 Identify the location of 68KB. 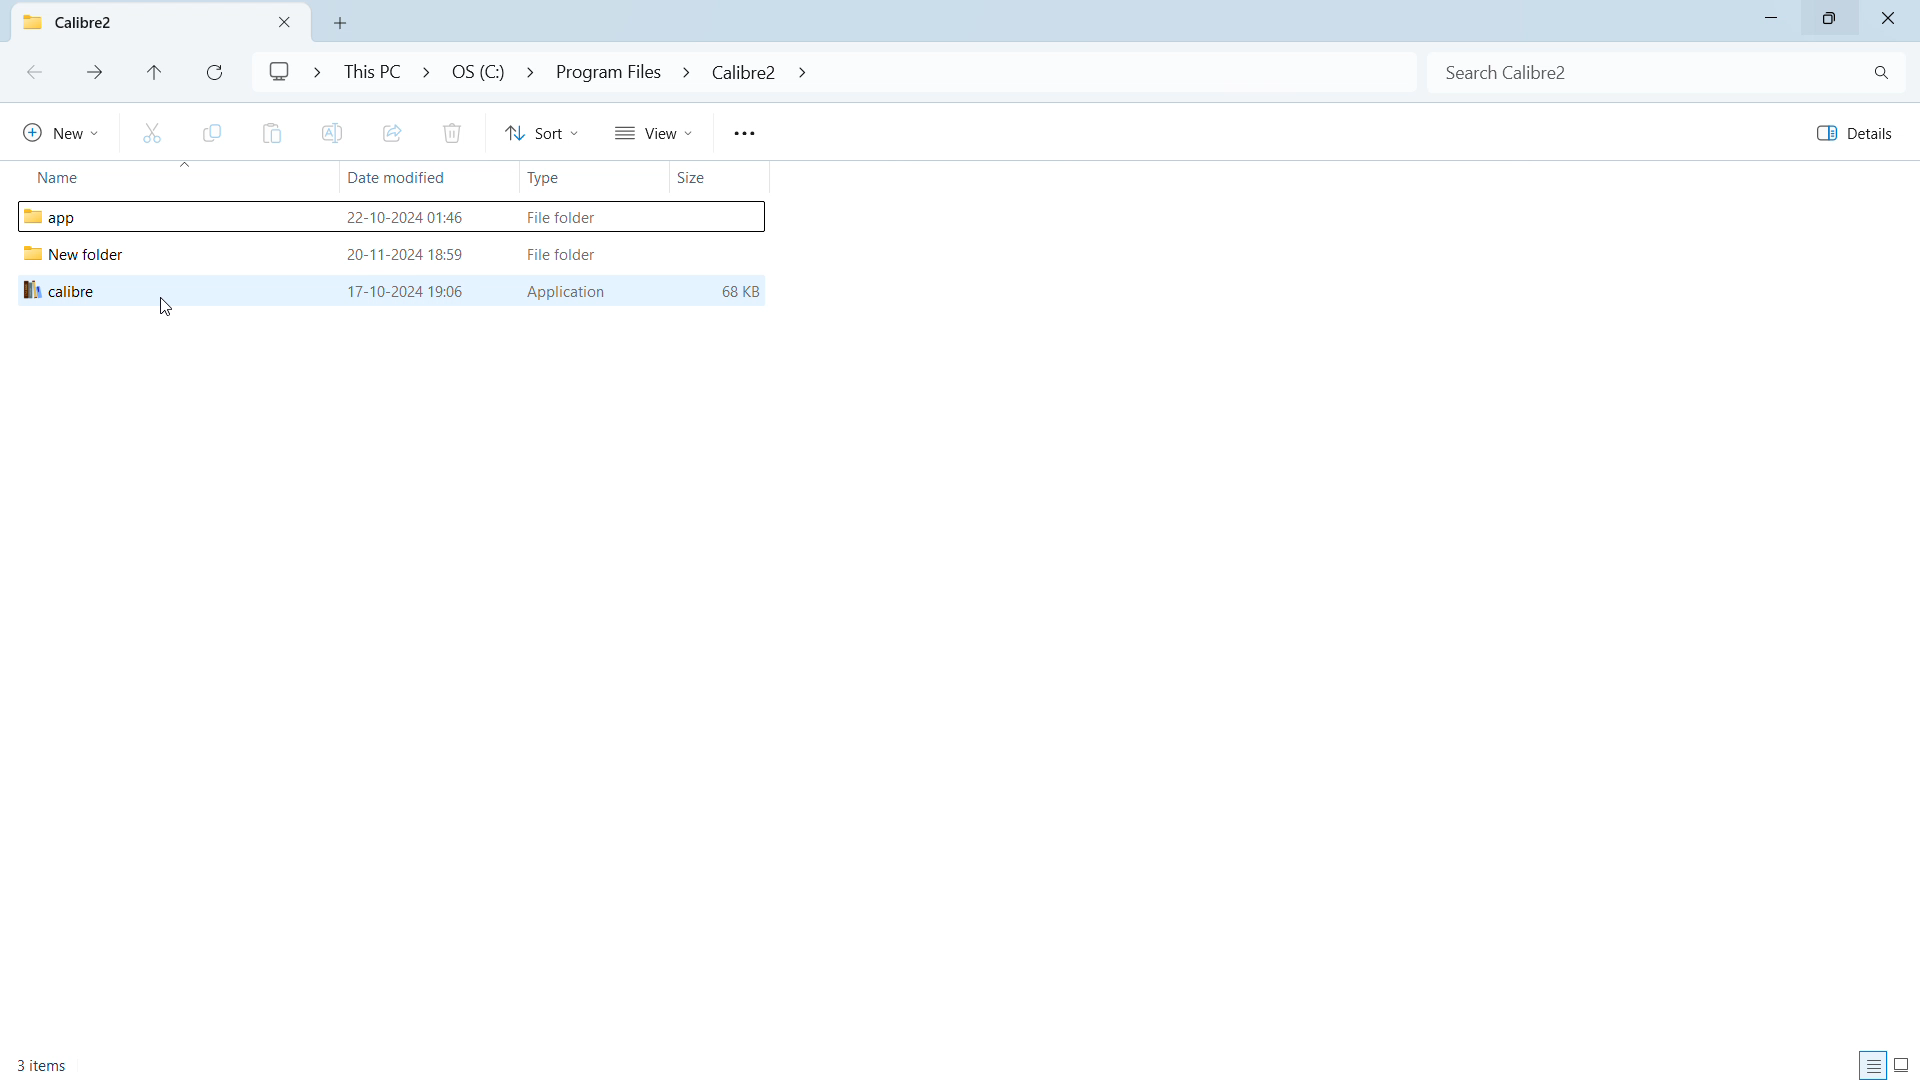
(740, 291).